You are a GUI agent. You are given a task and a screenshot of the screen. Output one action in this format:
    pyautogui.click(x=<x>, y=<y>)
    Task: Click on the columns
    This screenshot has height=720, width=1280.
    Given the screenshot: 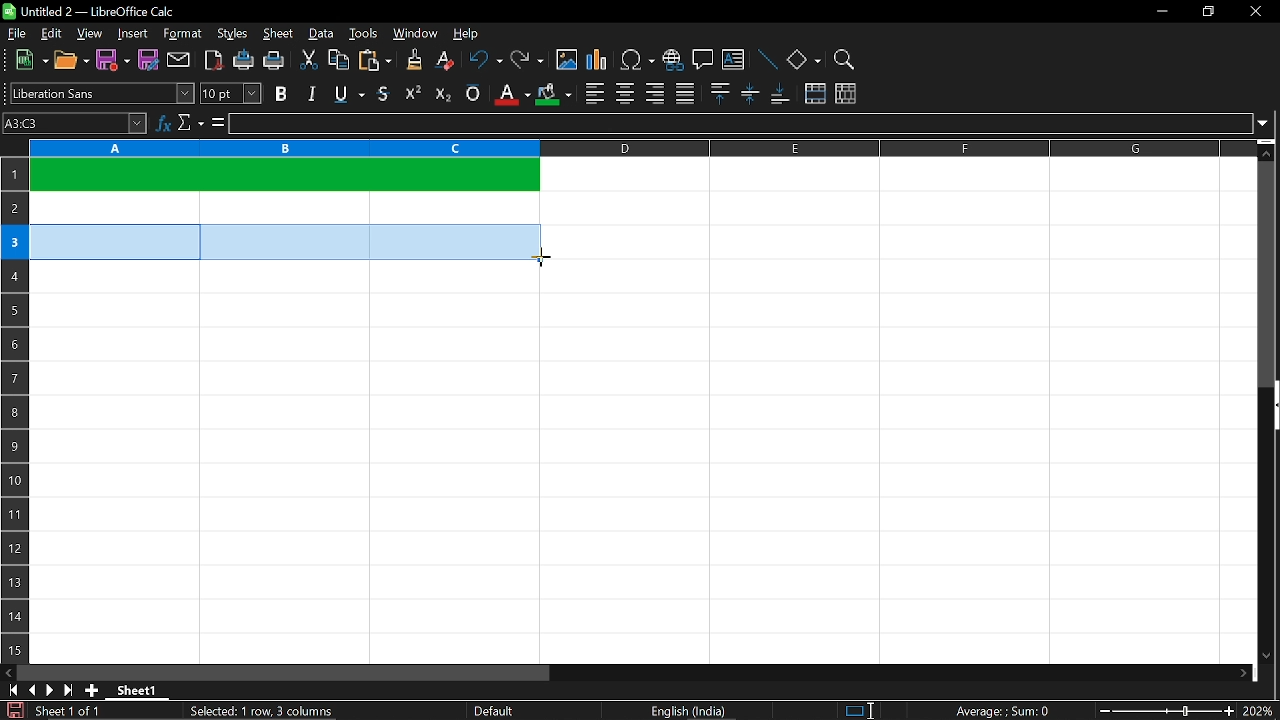 What is the action you would take?
    pyautogui.click(x=640, y=149)
    